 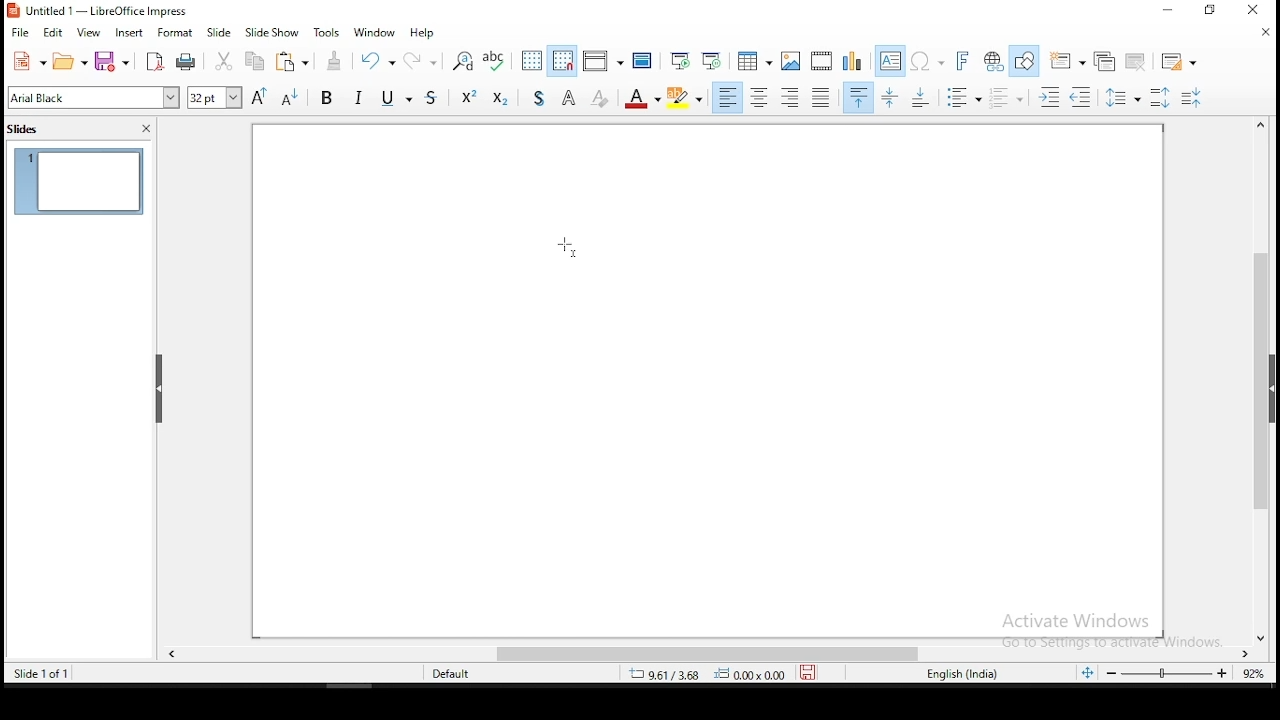 I want to click on redo, so click(x=419, y=58).